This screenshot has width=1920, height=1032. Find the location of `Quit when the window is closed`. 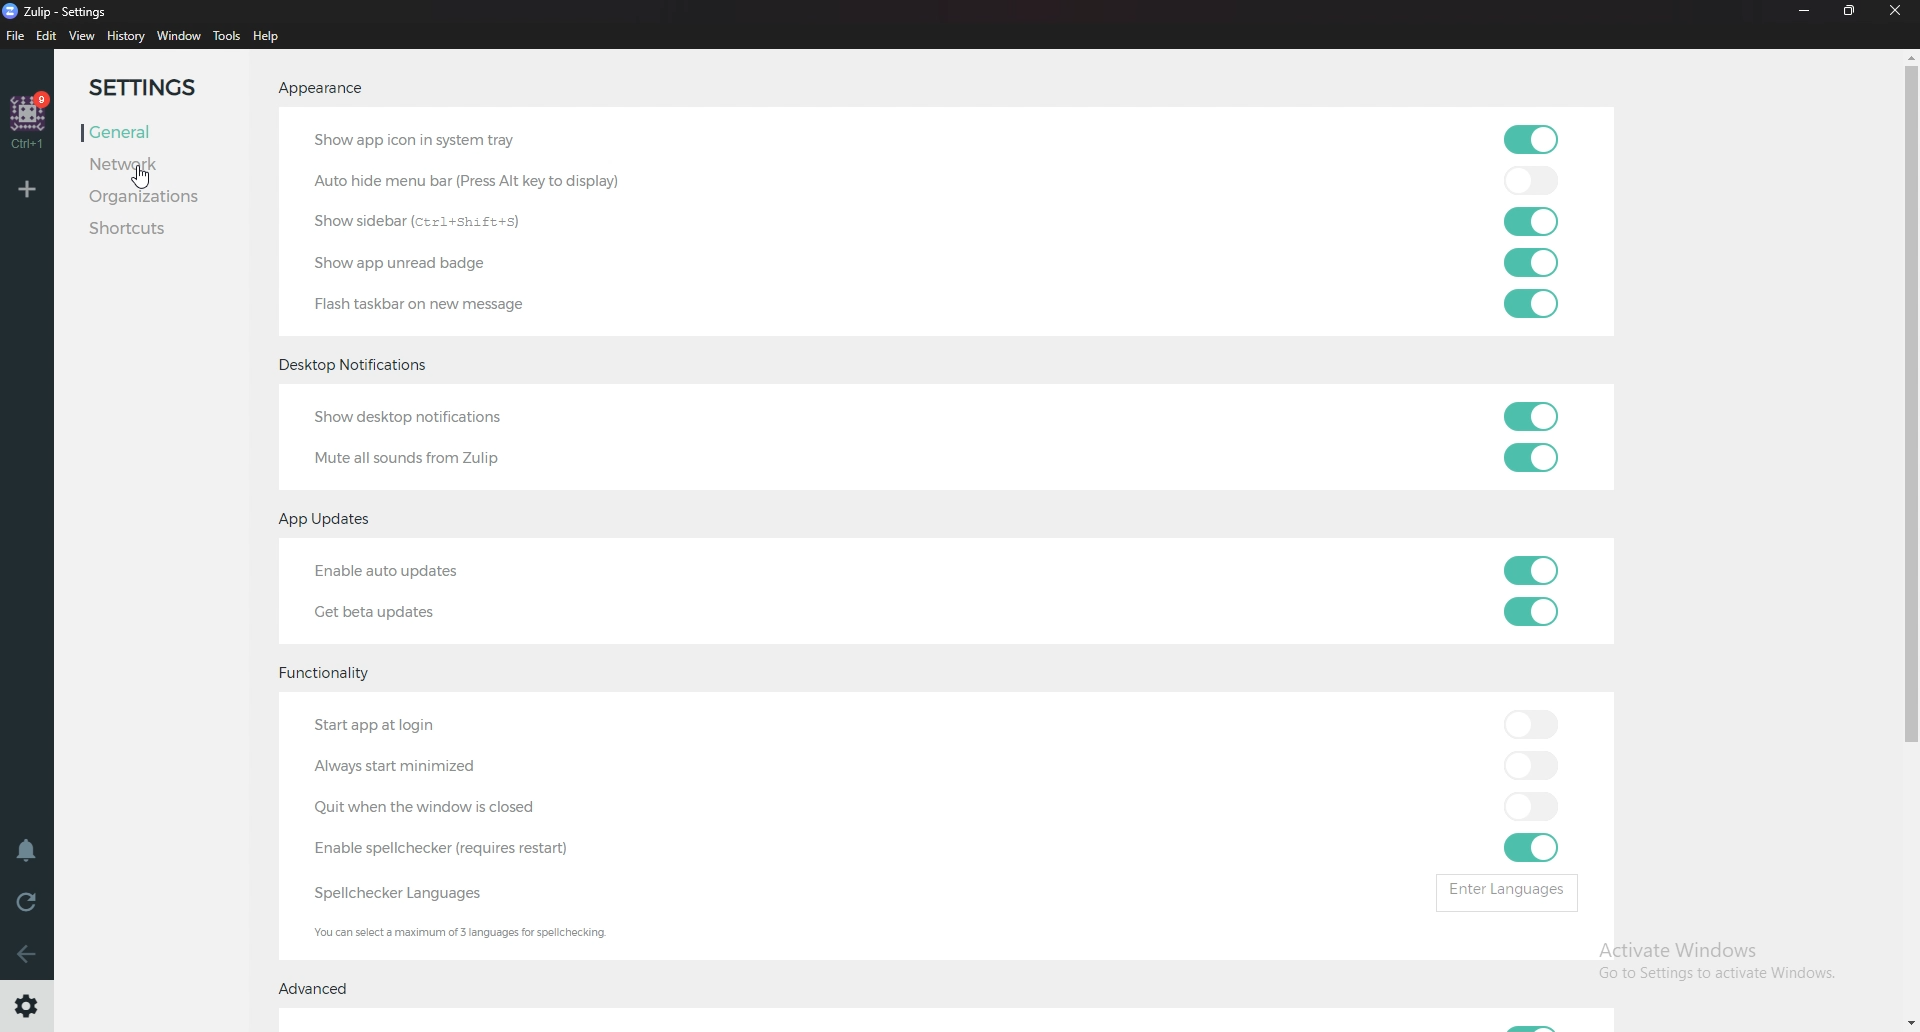

Quit when the window is closed is located at coordinates (471, 809).